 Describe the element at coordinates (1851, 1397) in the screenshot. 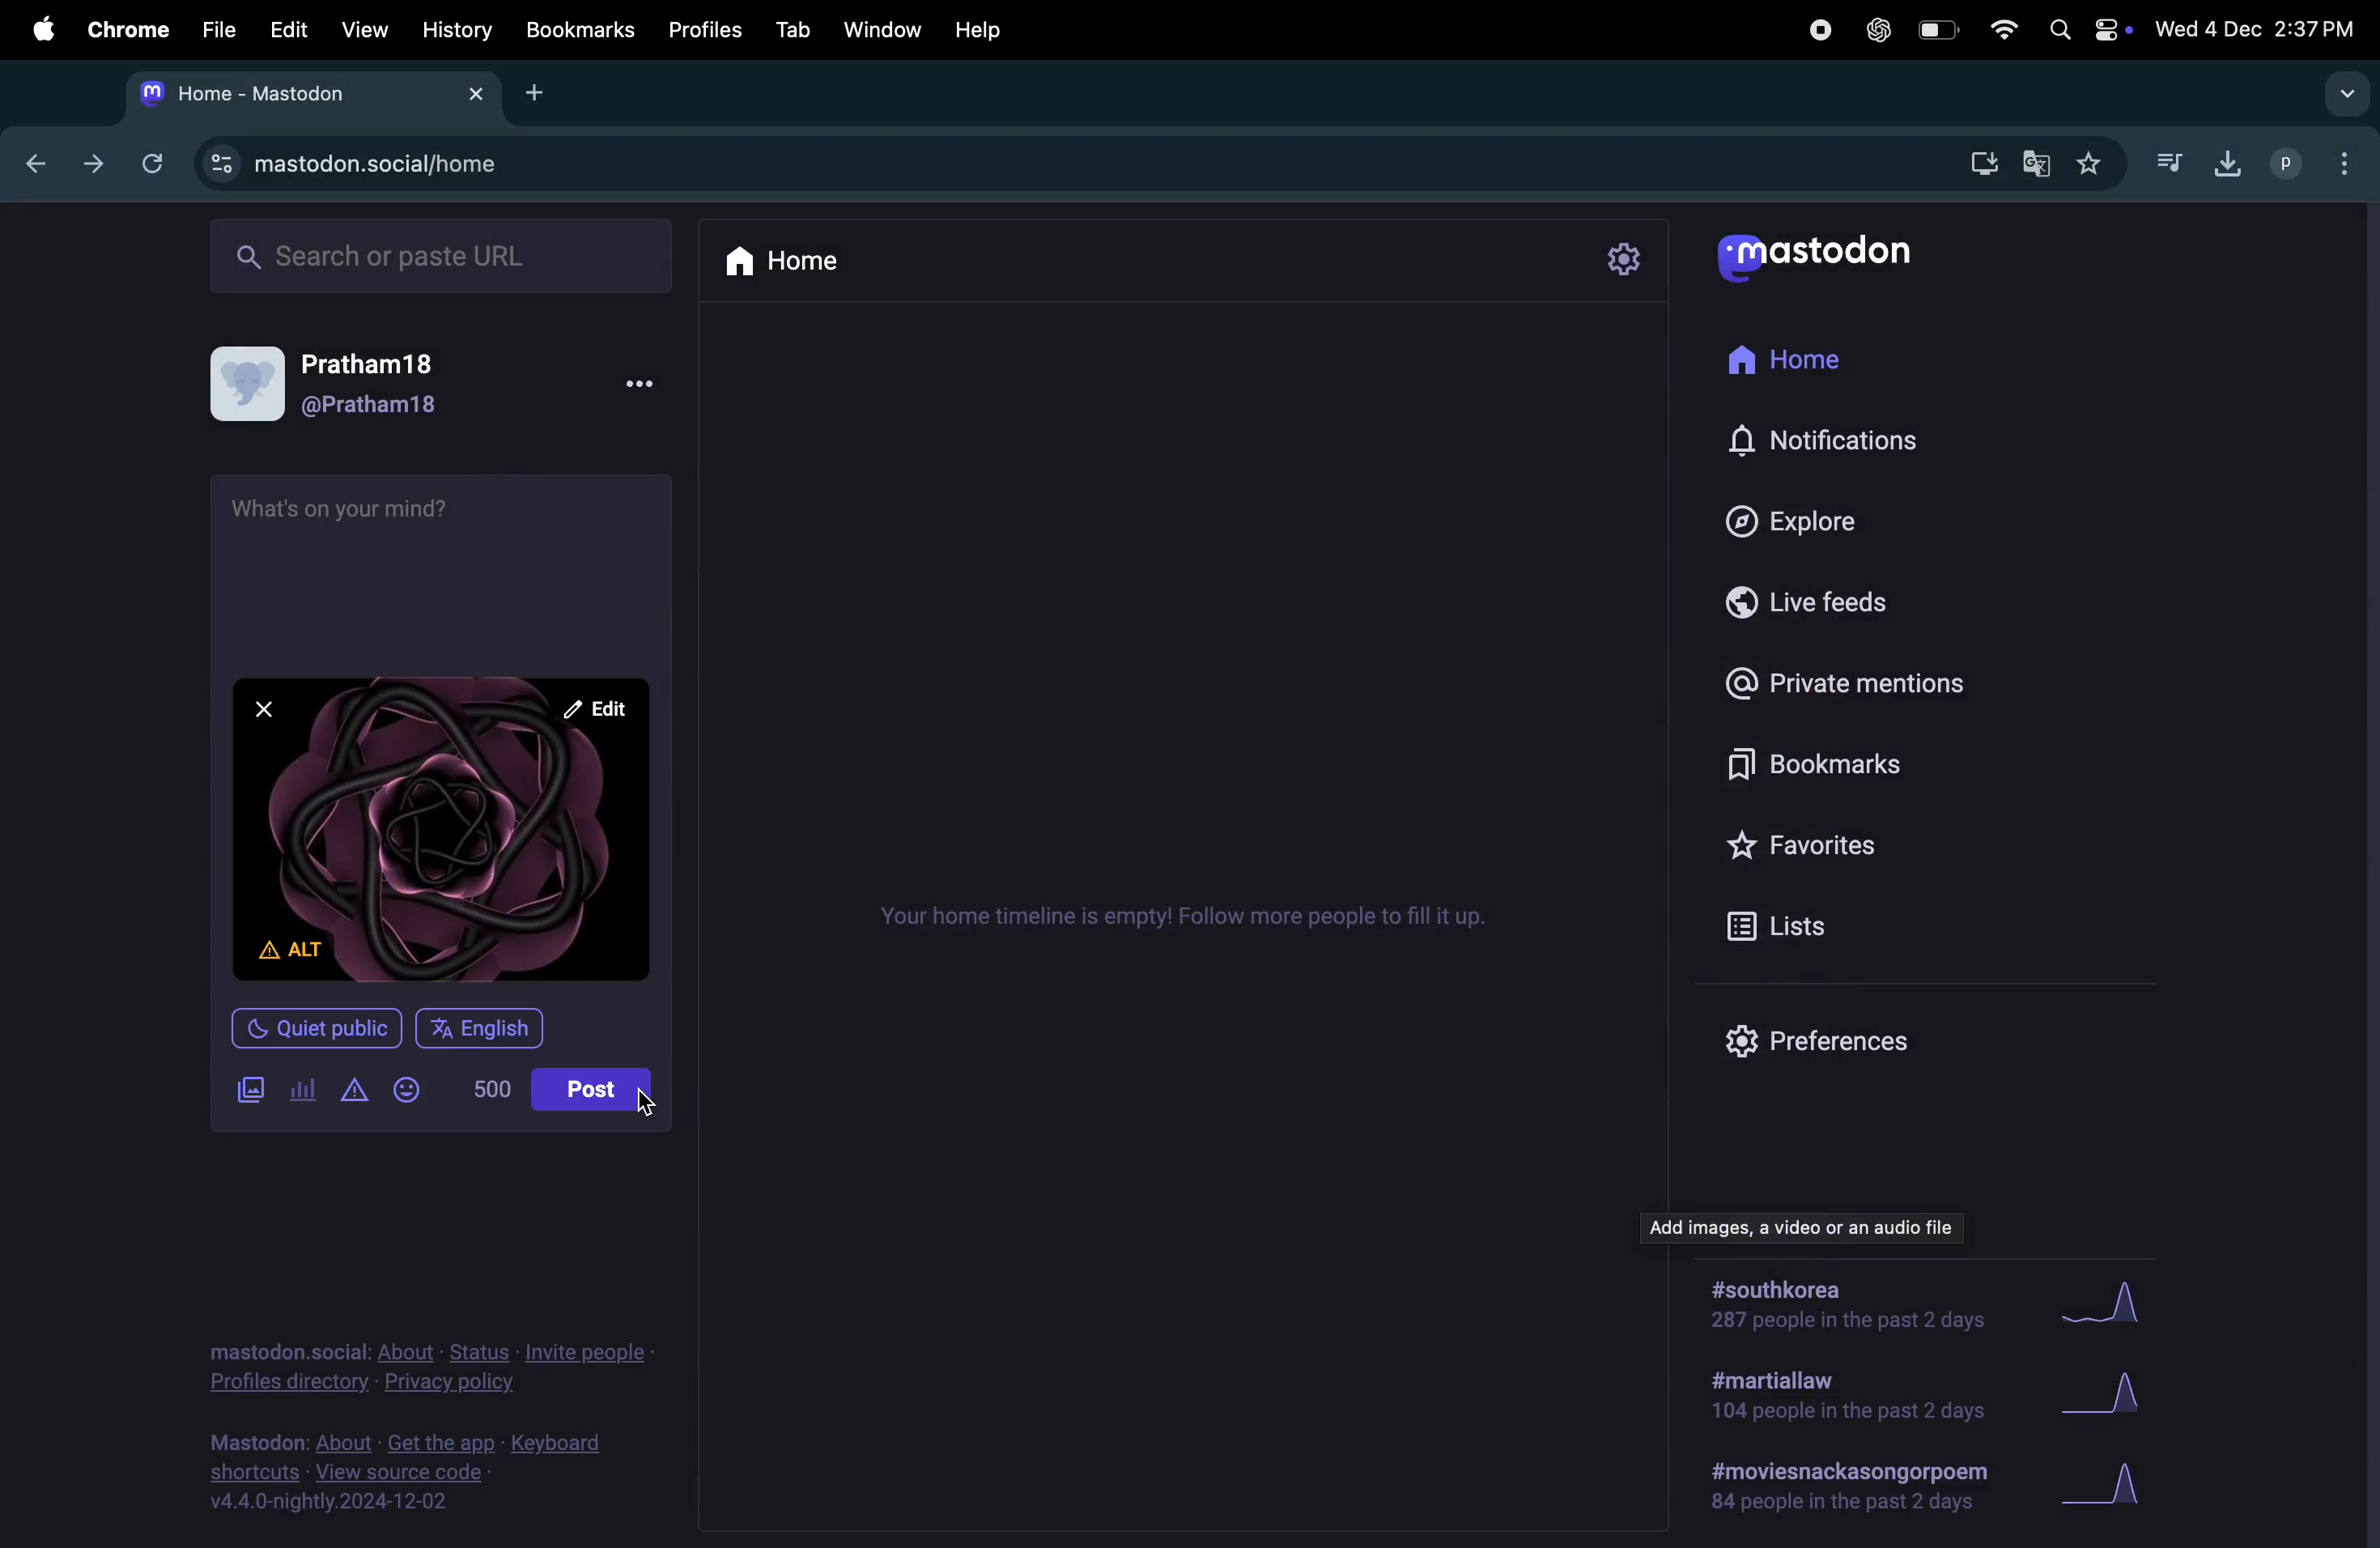

I see `#martial flow` at that location.